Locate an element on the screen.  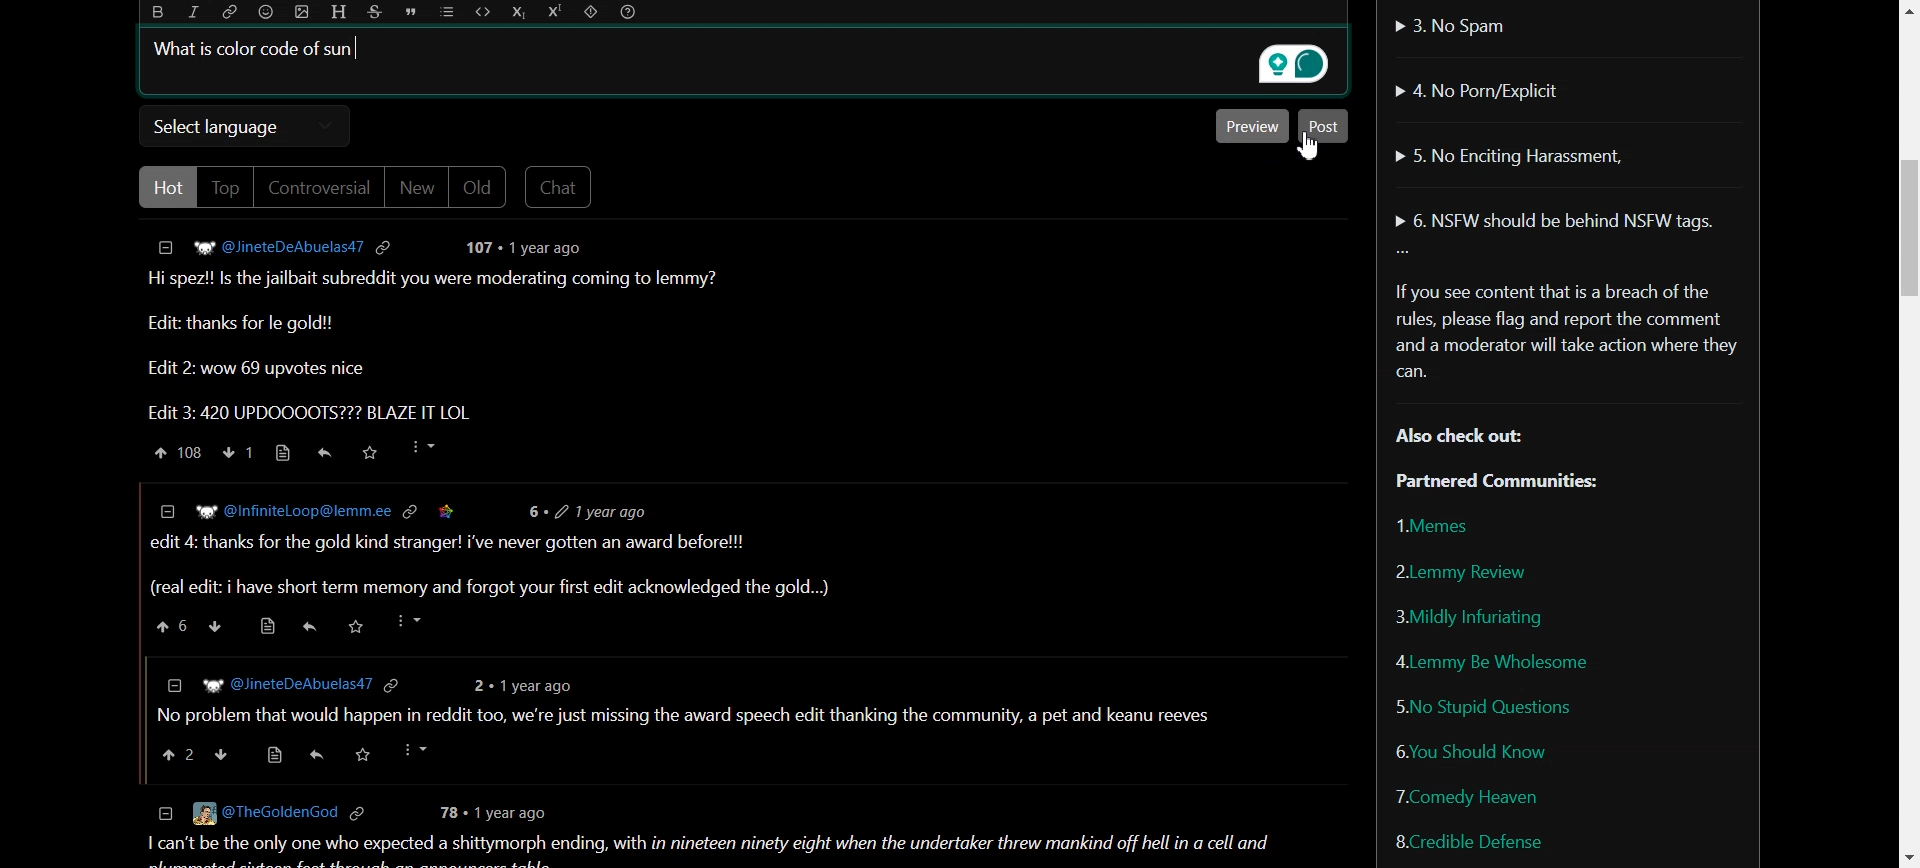
(real edit: i have short term memory and forgot your first edit acknowledged the gold...) is located at coordinates (494, 589).